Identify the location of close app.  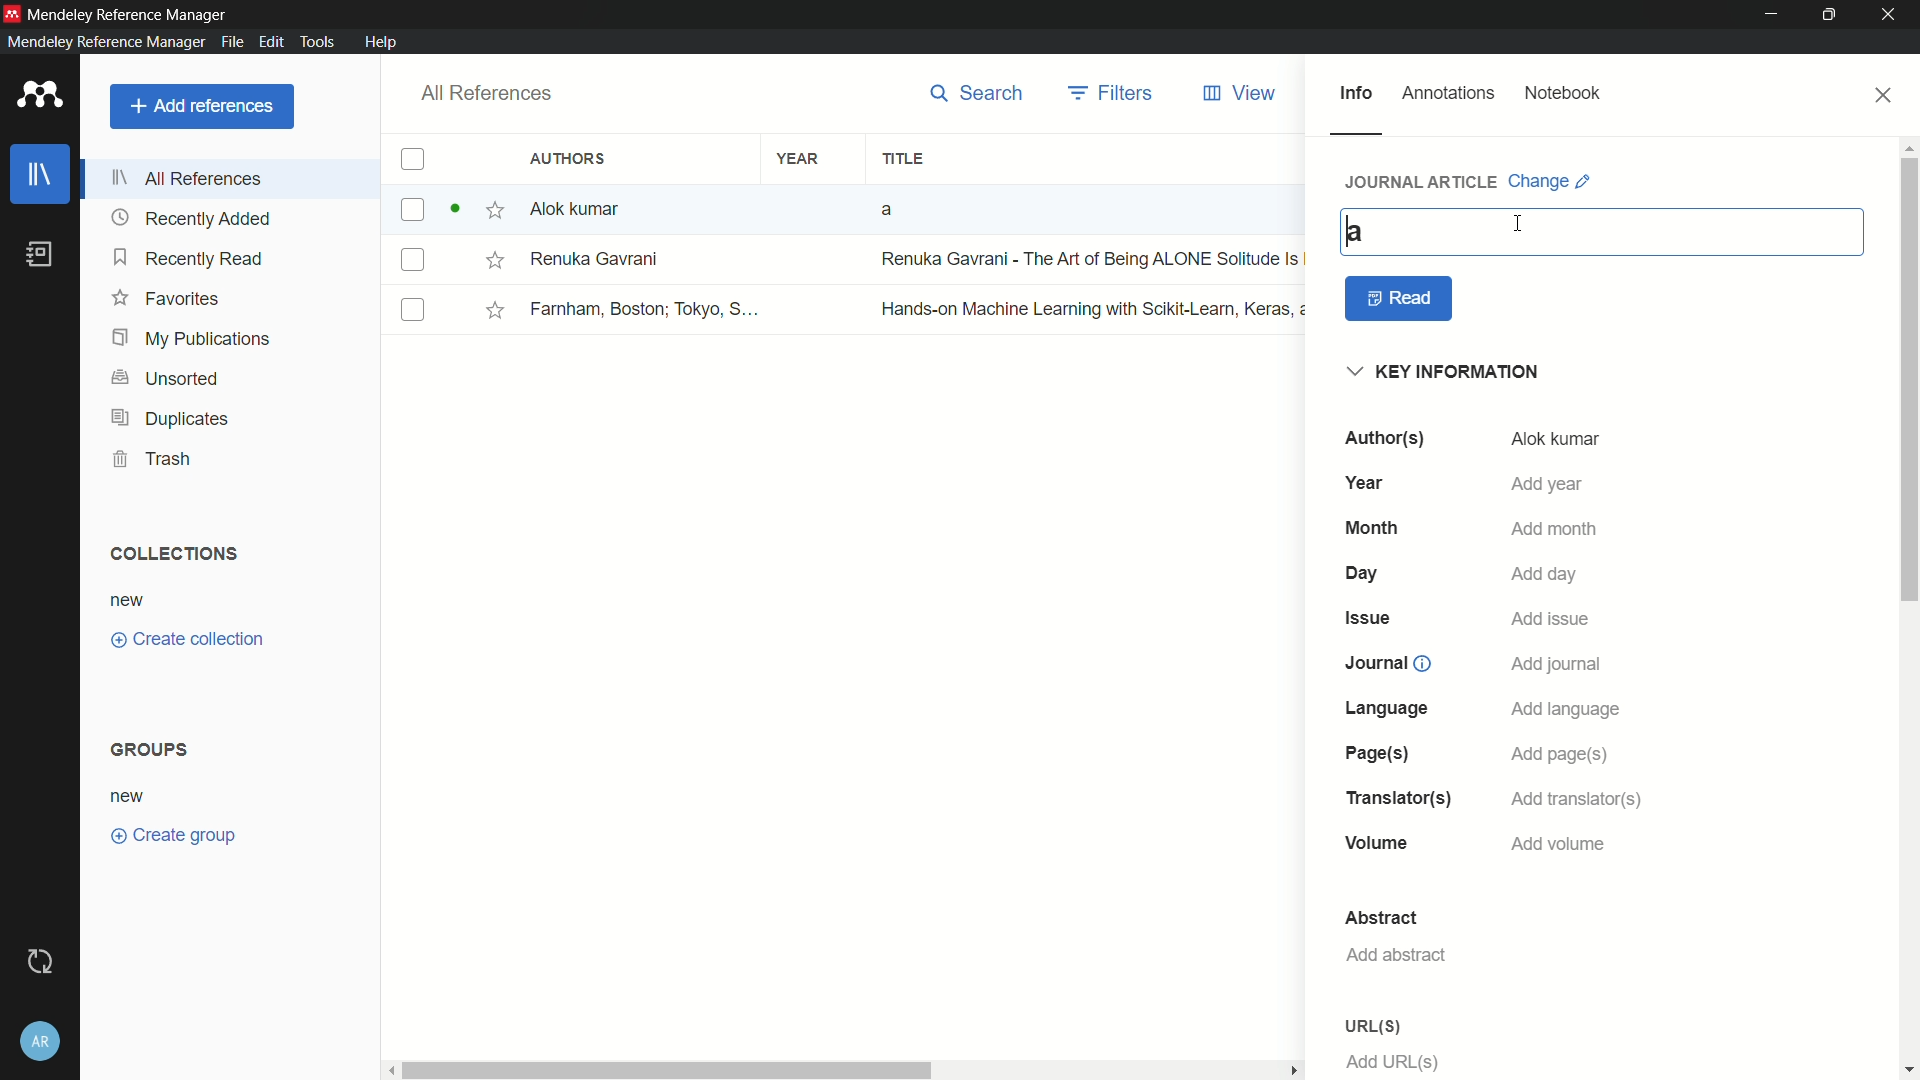
(1892, 15).